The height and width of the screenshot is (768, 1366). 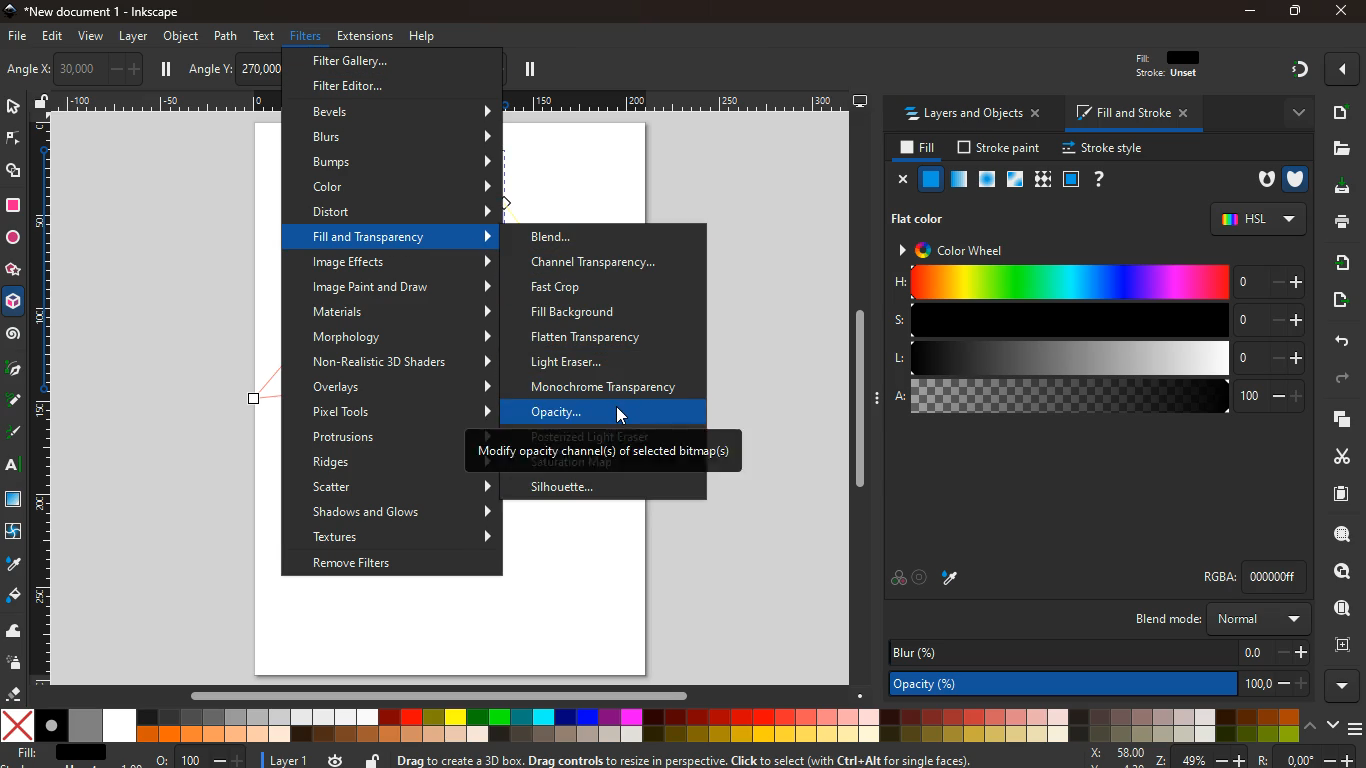 What do you see at coordinates (1338, 421) in the screenshot?
I see `layers` at bounding box center [1338, 421].